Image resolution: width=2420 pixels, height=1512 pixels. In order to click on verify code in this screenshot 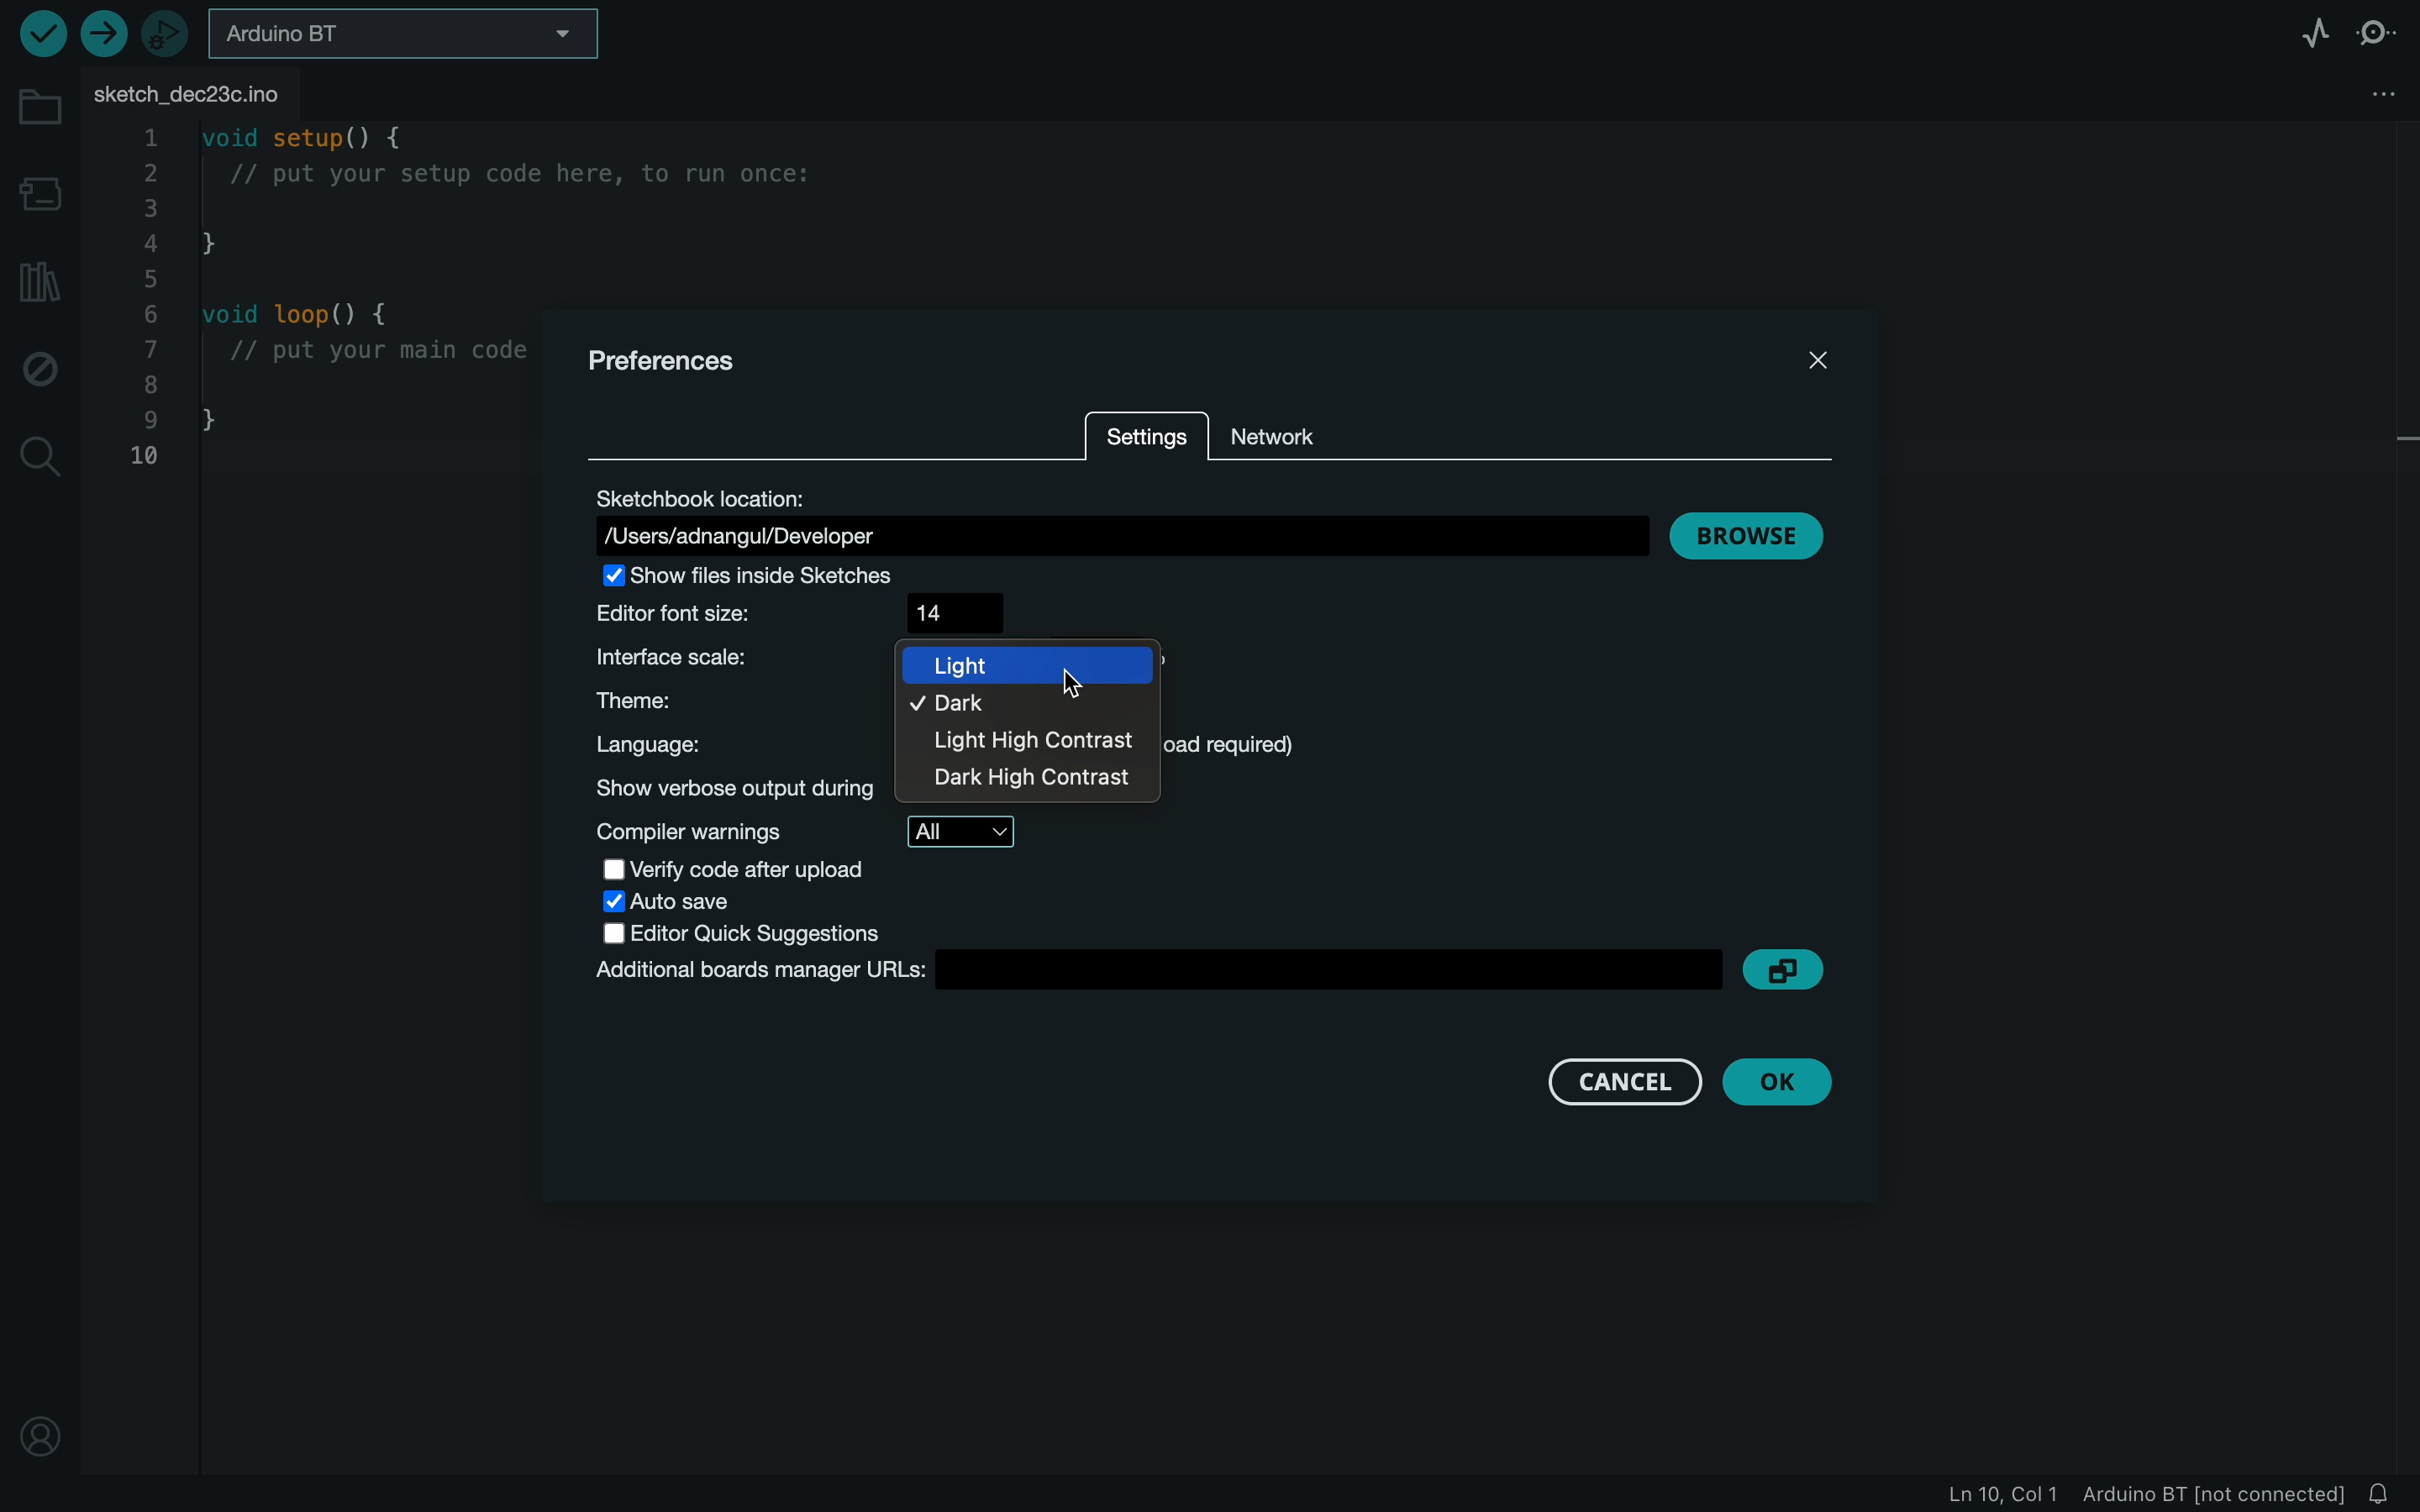, I will do `click(769, 870)`.